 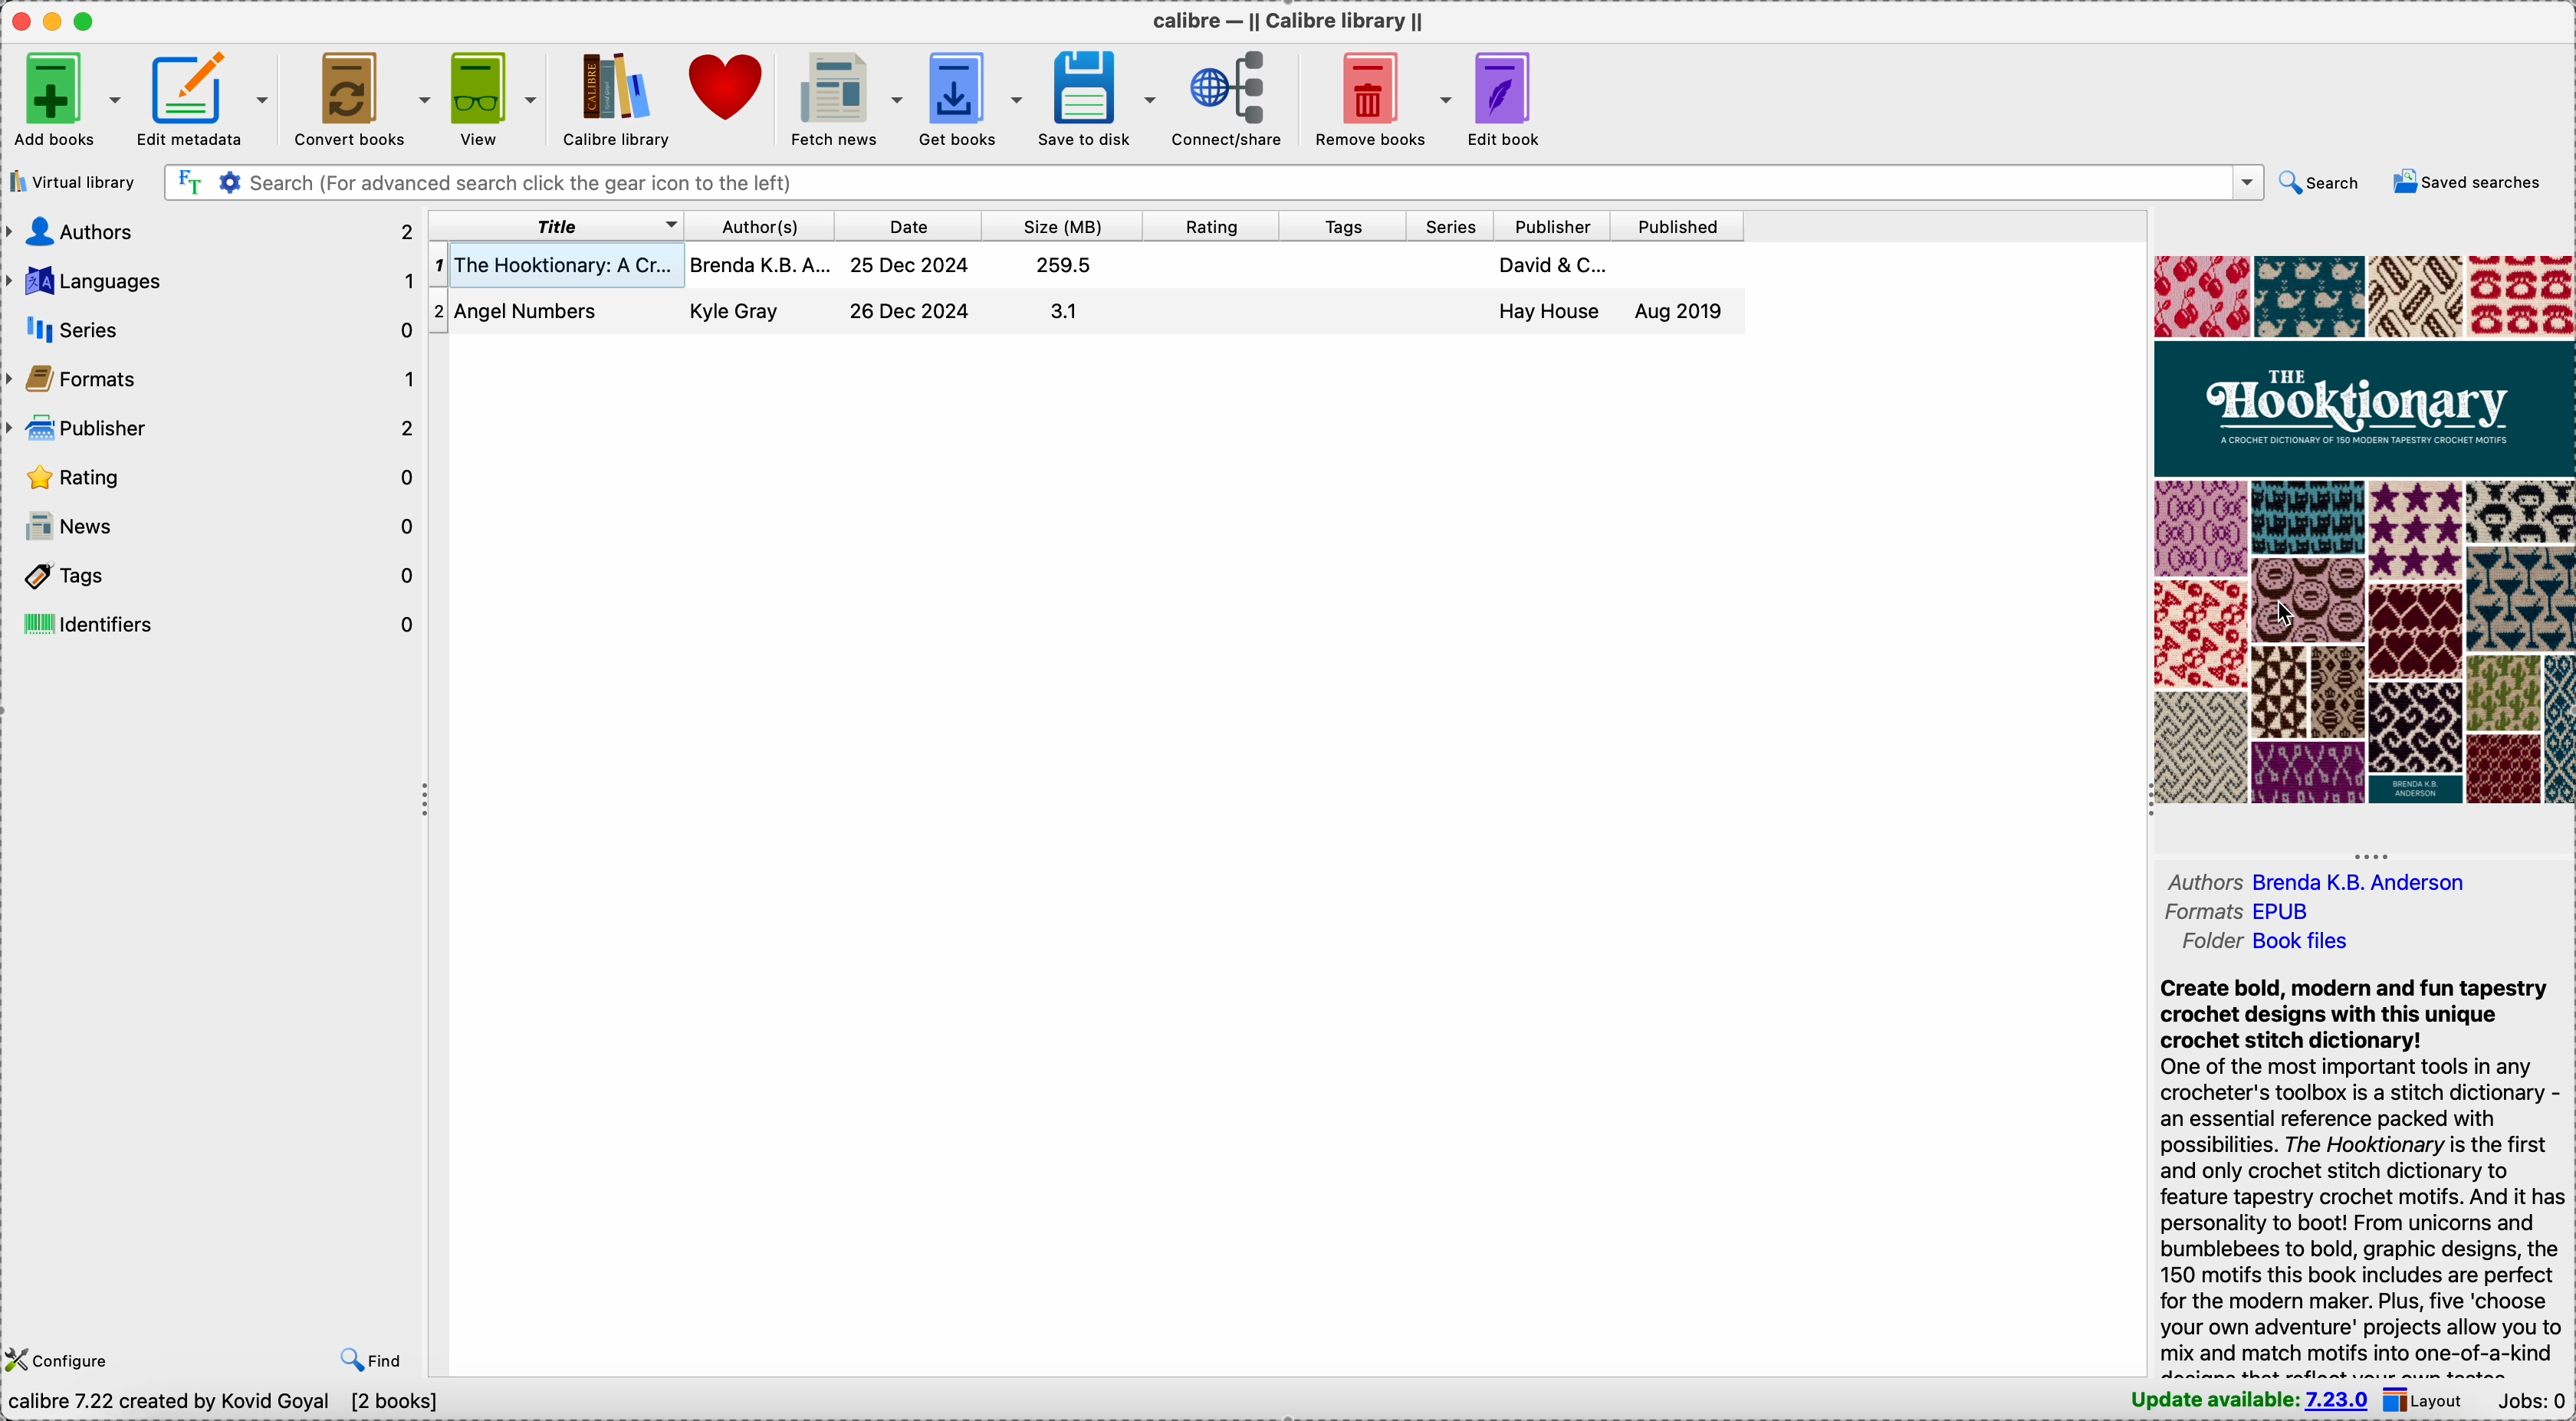 I want to click on save to disk, so click(x=1097, y=97).